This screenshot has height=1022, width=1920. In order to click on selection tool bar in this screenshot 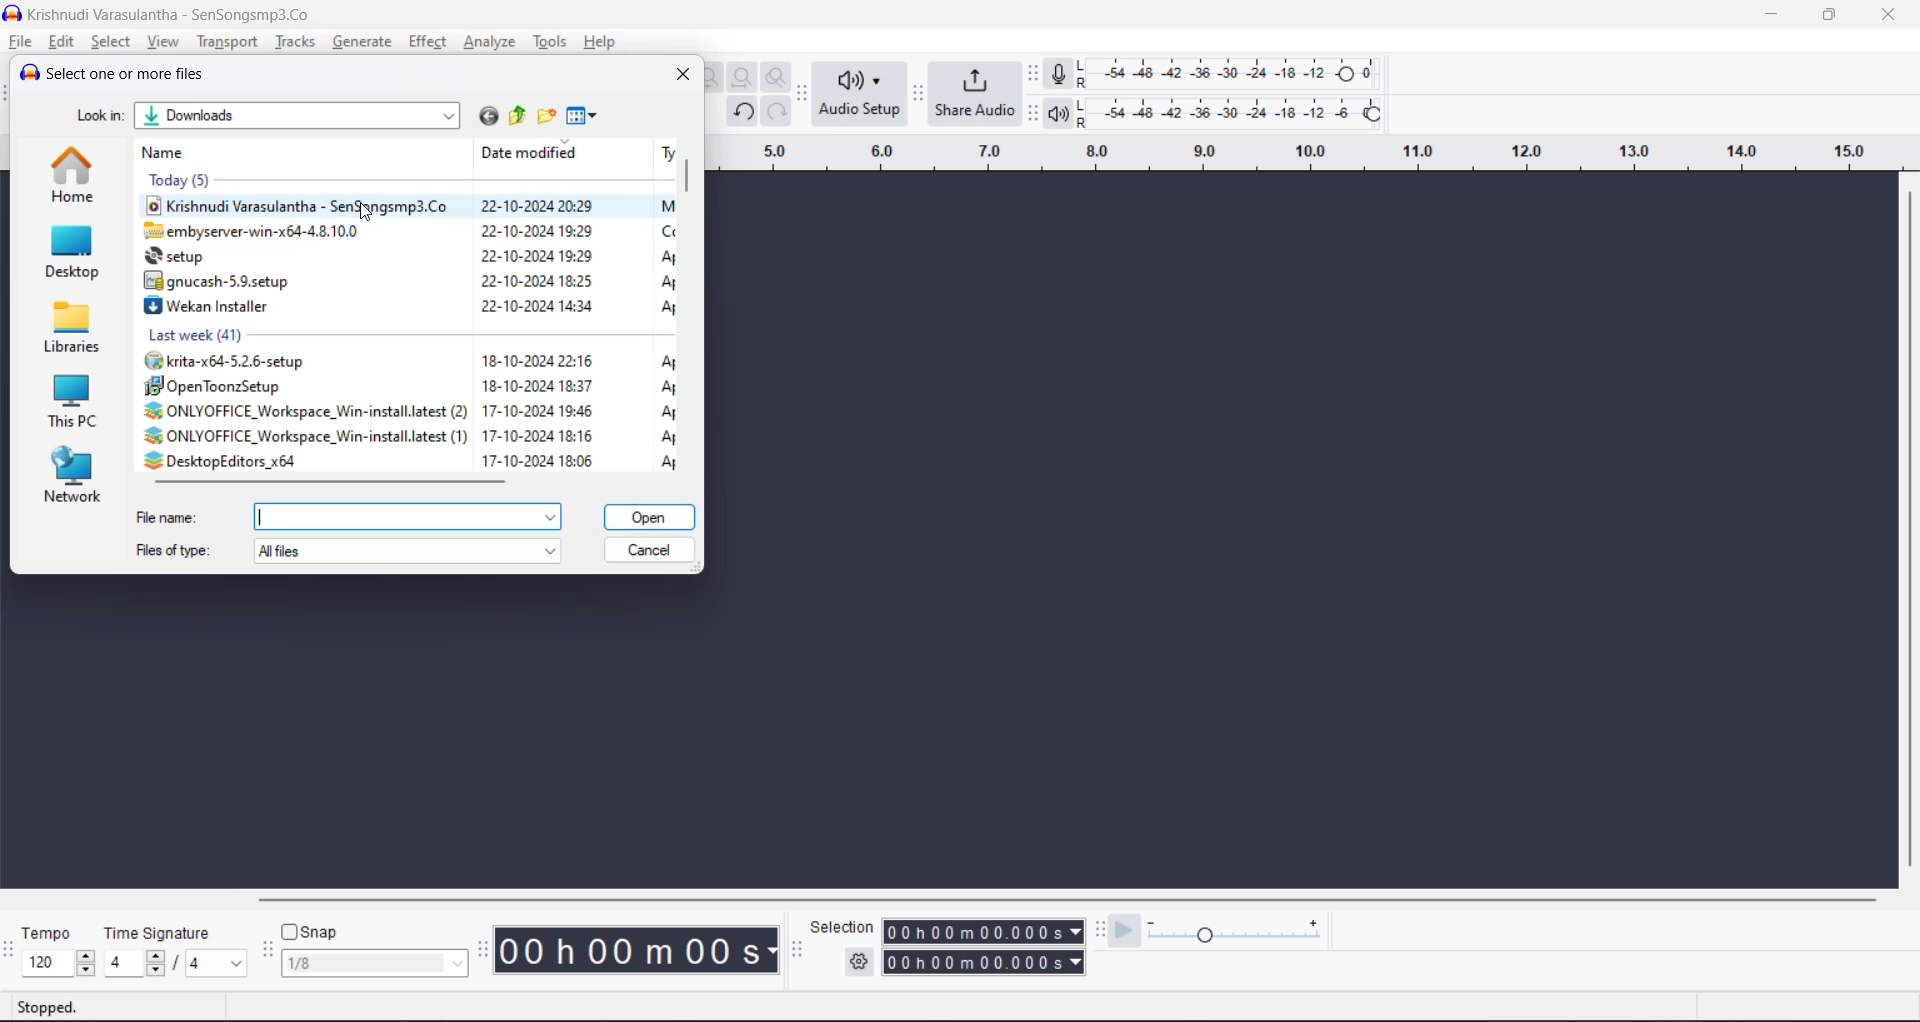, I will do `click(794, 950)`.